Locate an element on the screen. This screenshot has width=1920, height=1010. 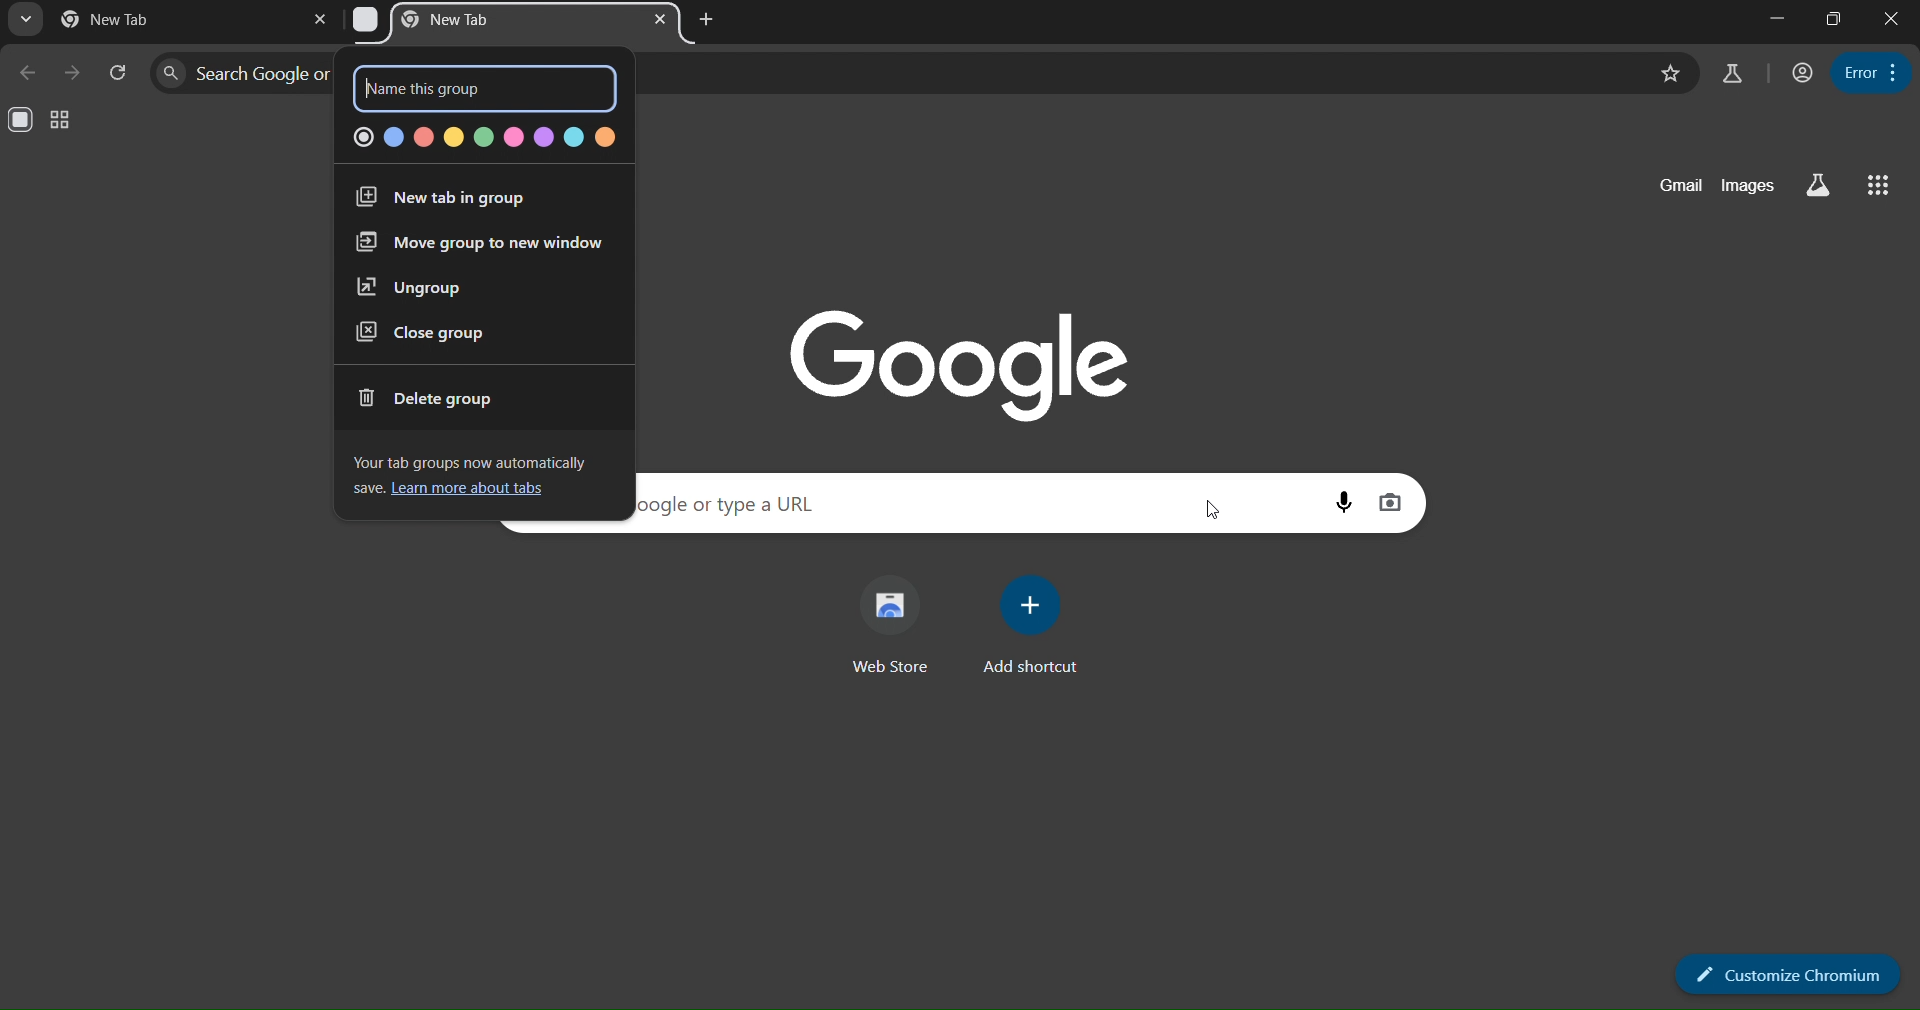
search labs is located at coordinates (1732, 75).